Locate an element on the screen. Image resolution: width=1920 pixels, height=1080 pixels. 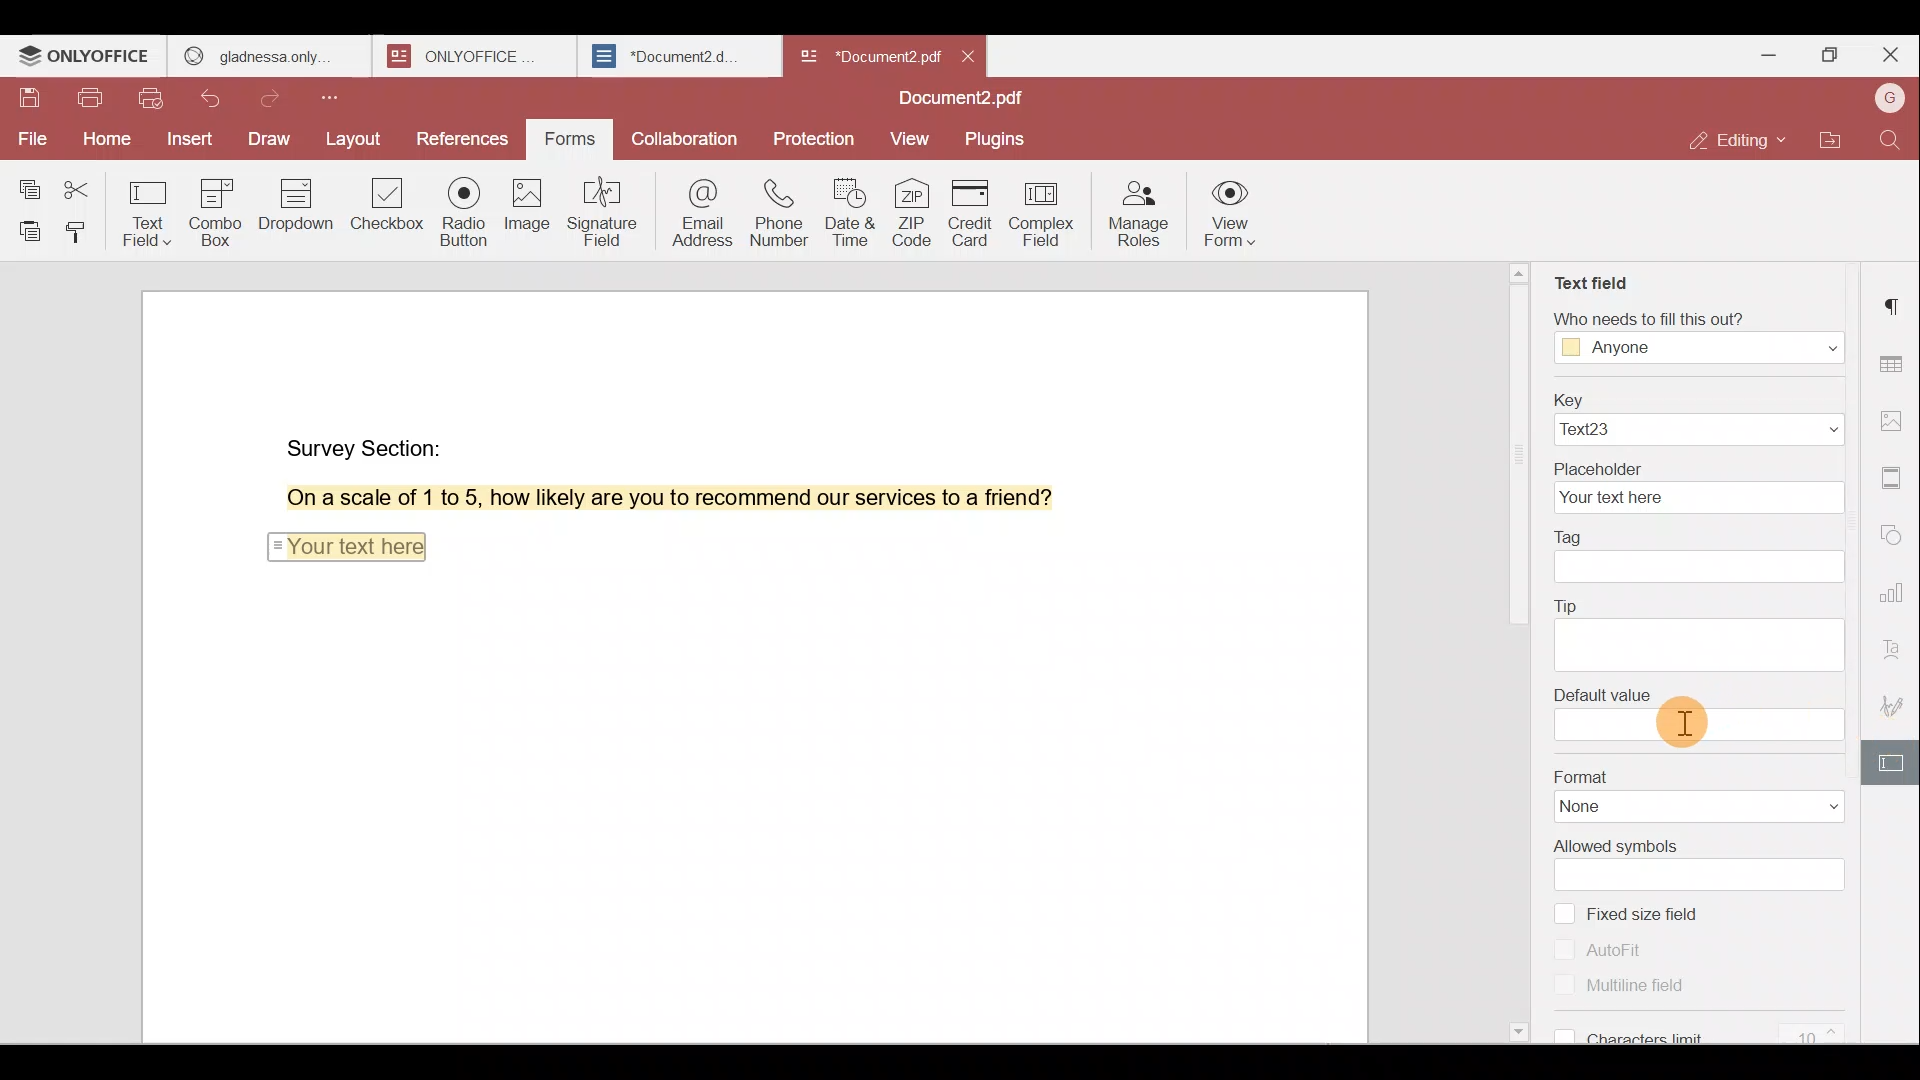
Key is located at coordinates (1696, 416).